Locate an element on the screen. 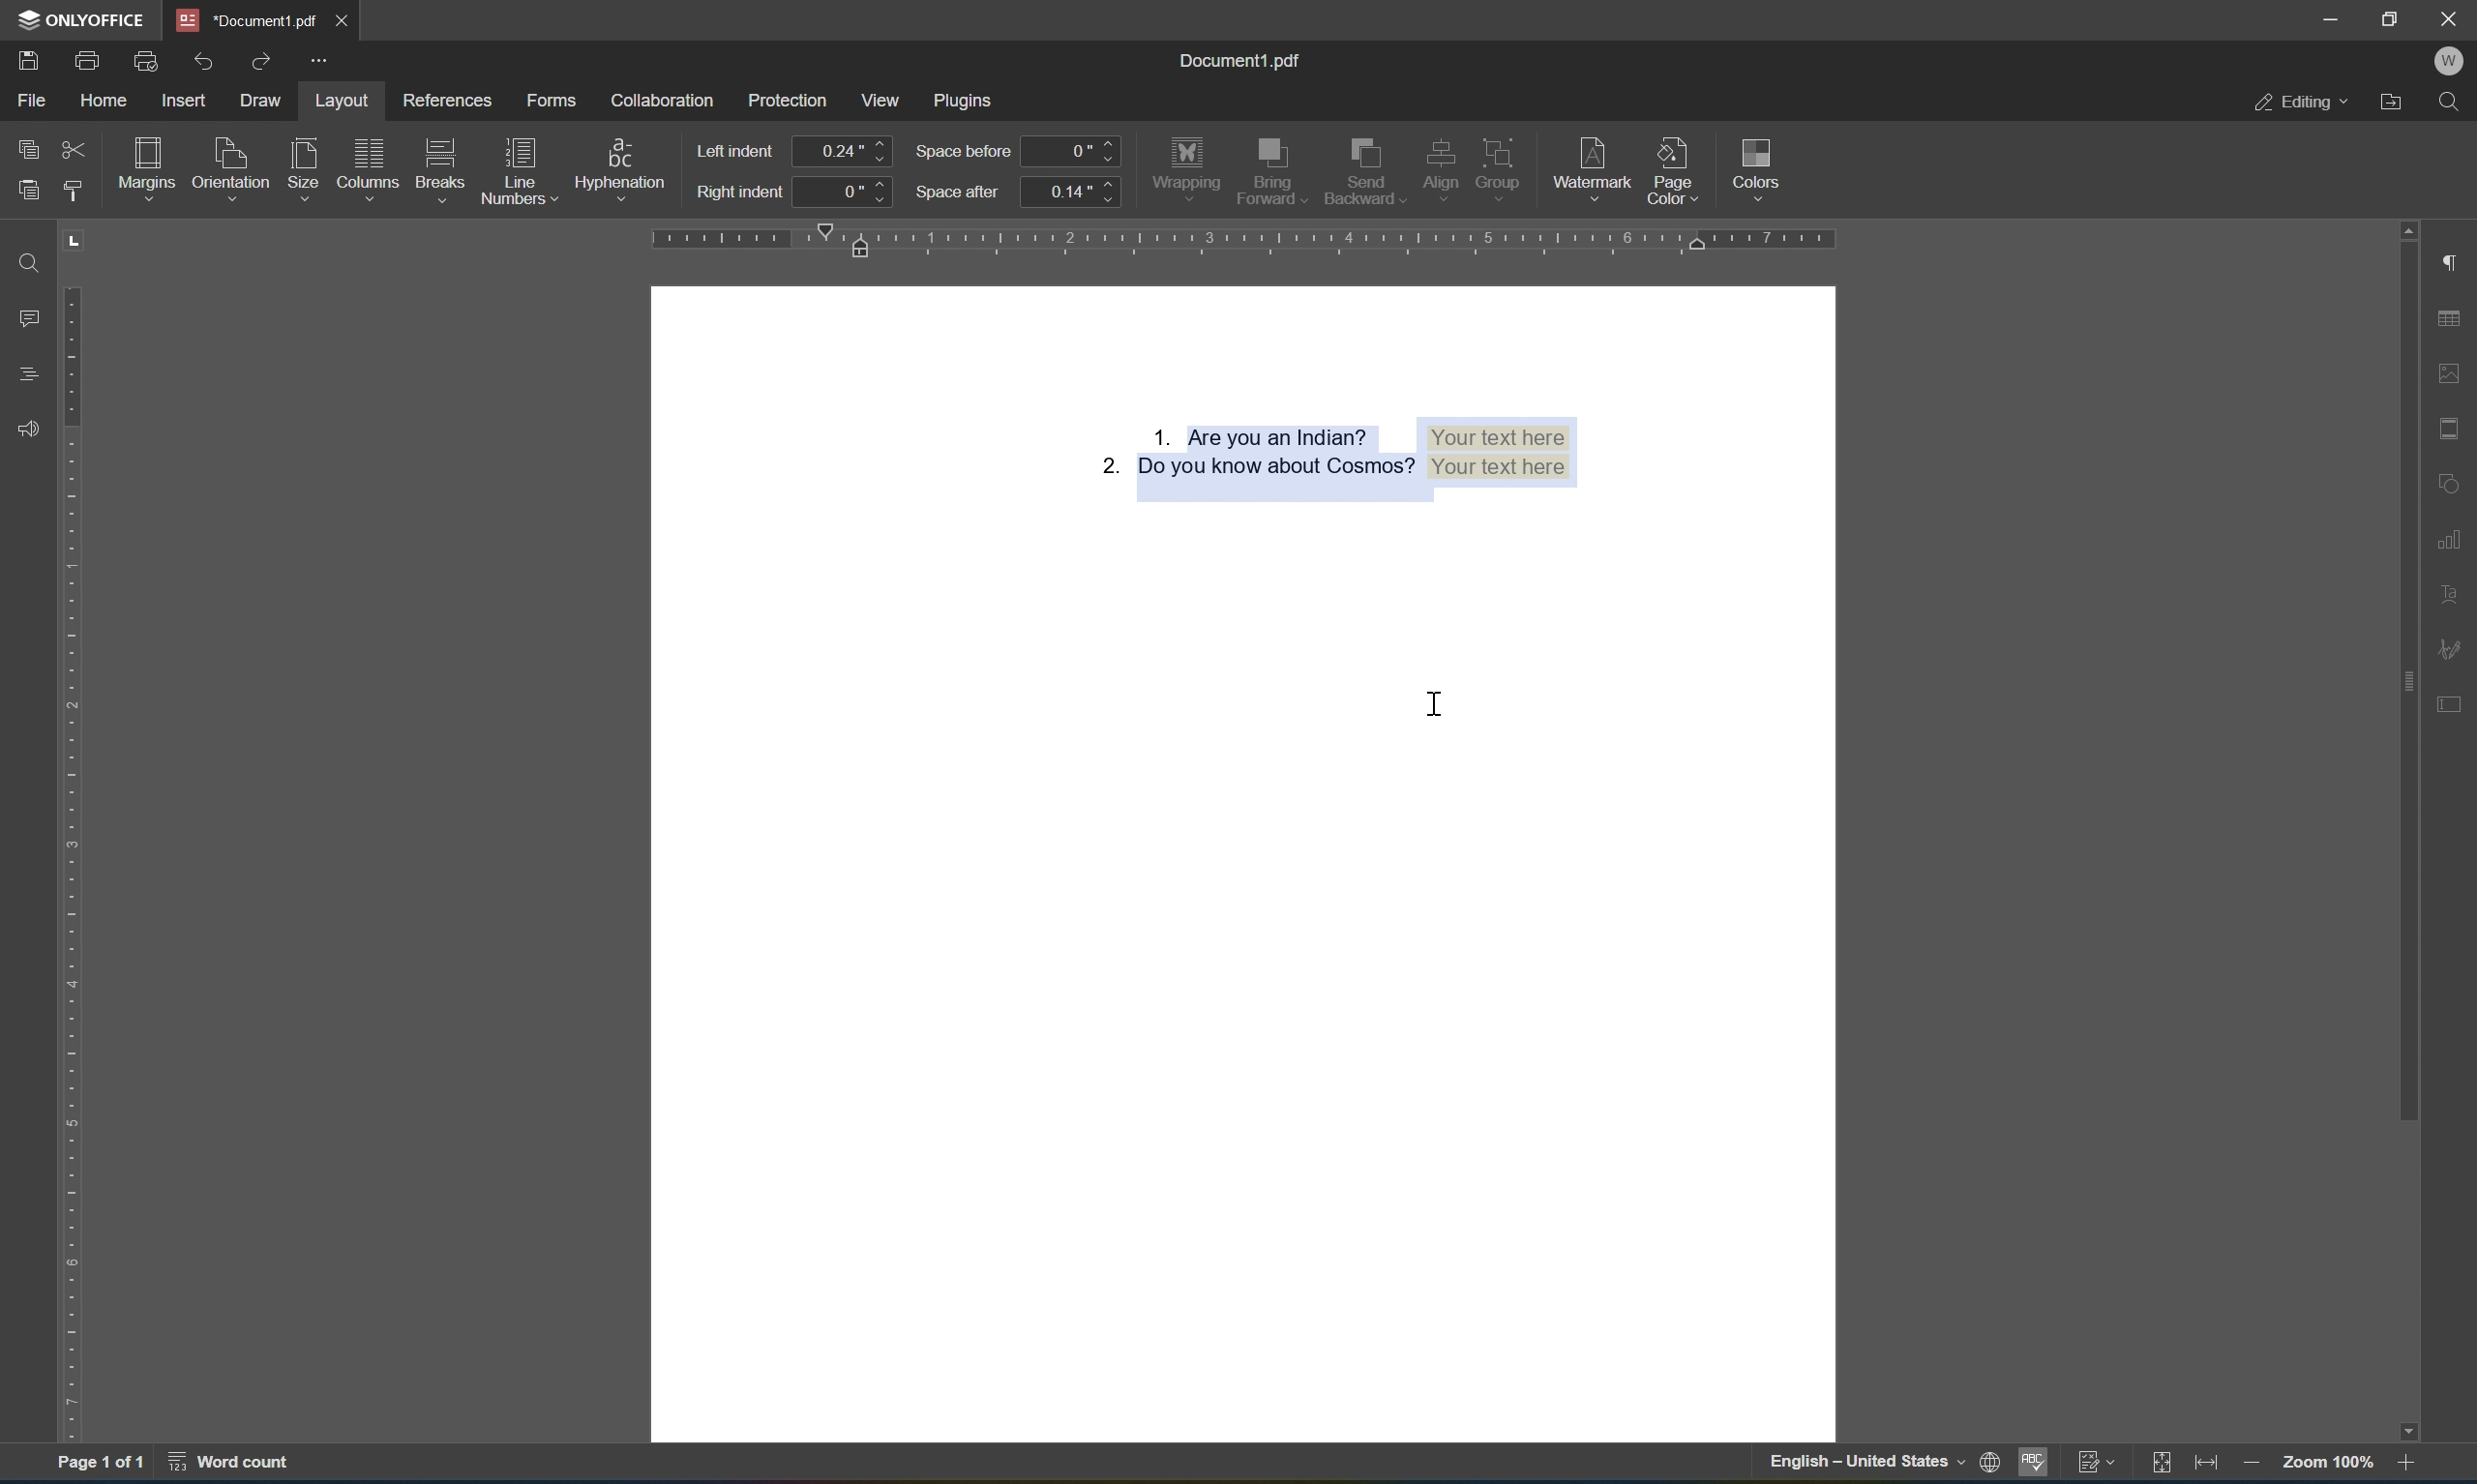  breaks is located at coordinates (440, 169).